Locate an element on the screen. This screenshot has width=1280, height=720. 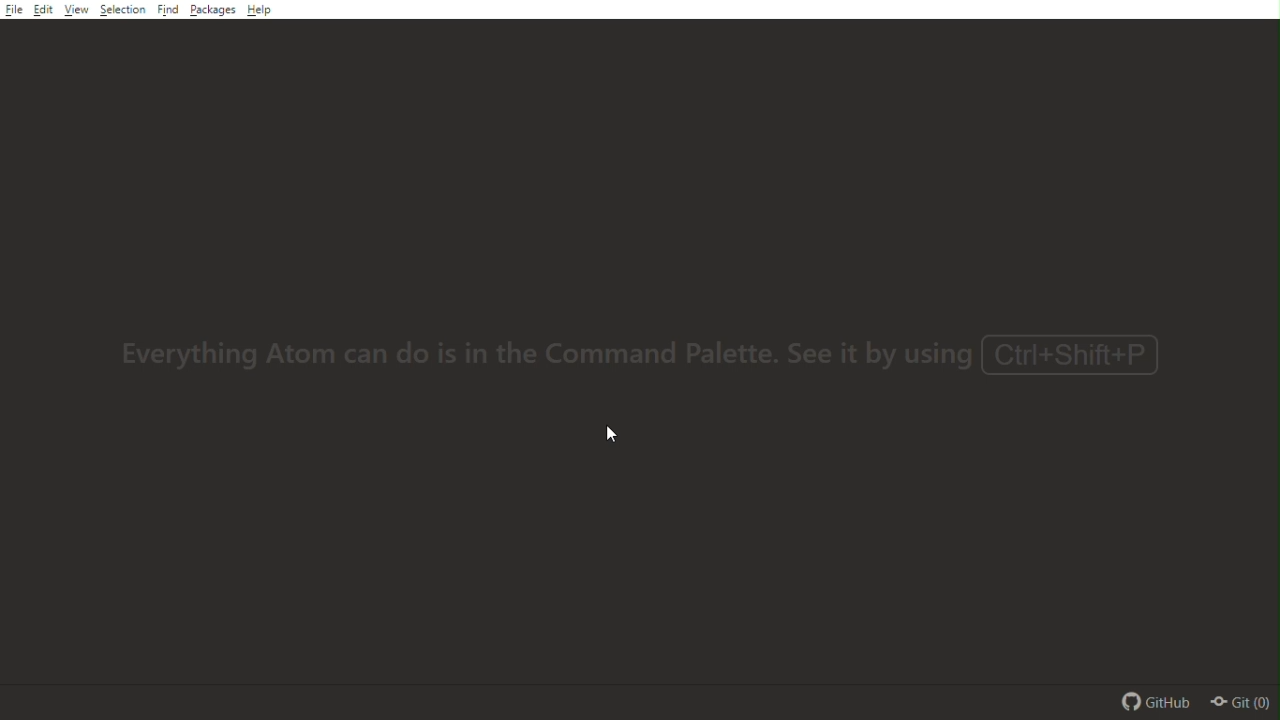
edit is located at coordinates (43, 11).